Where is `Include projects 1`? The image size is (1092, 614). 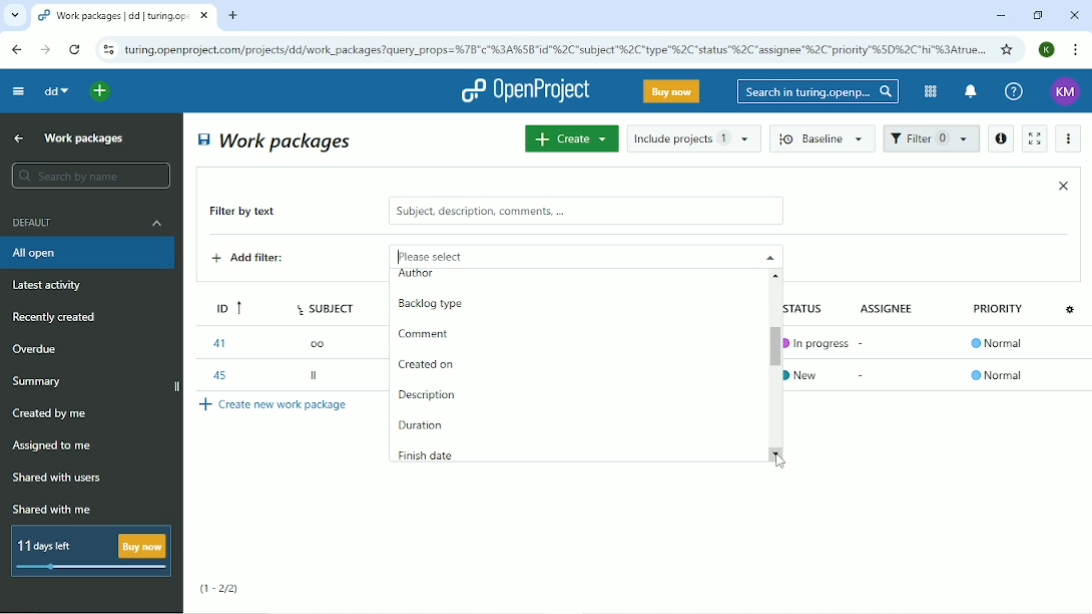 Include projects 1 is located at coordinates (694, 138).